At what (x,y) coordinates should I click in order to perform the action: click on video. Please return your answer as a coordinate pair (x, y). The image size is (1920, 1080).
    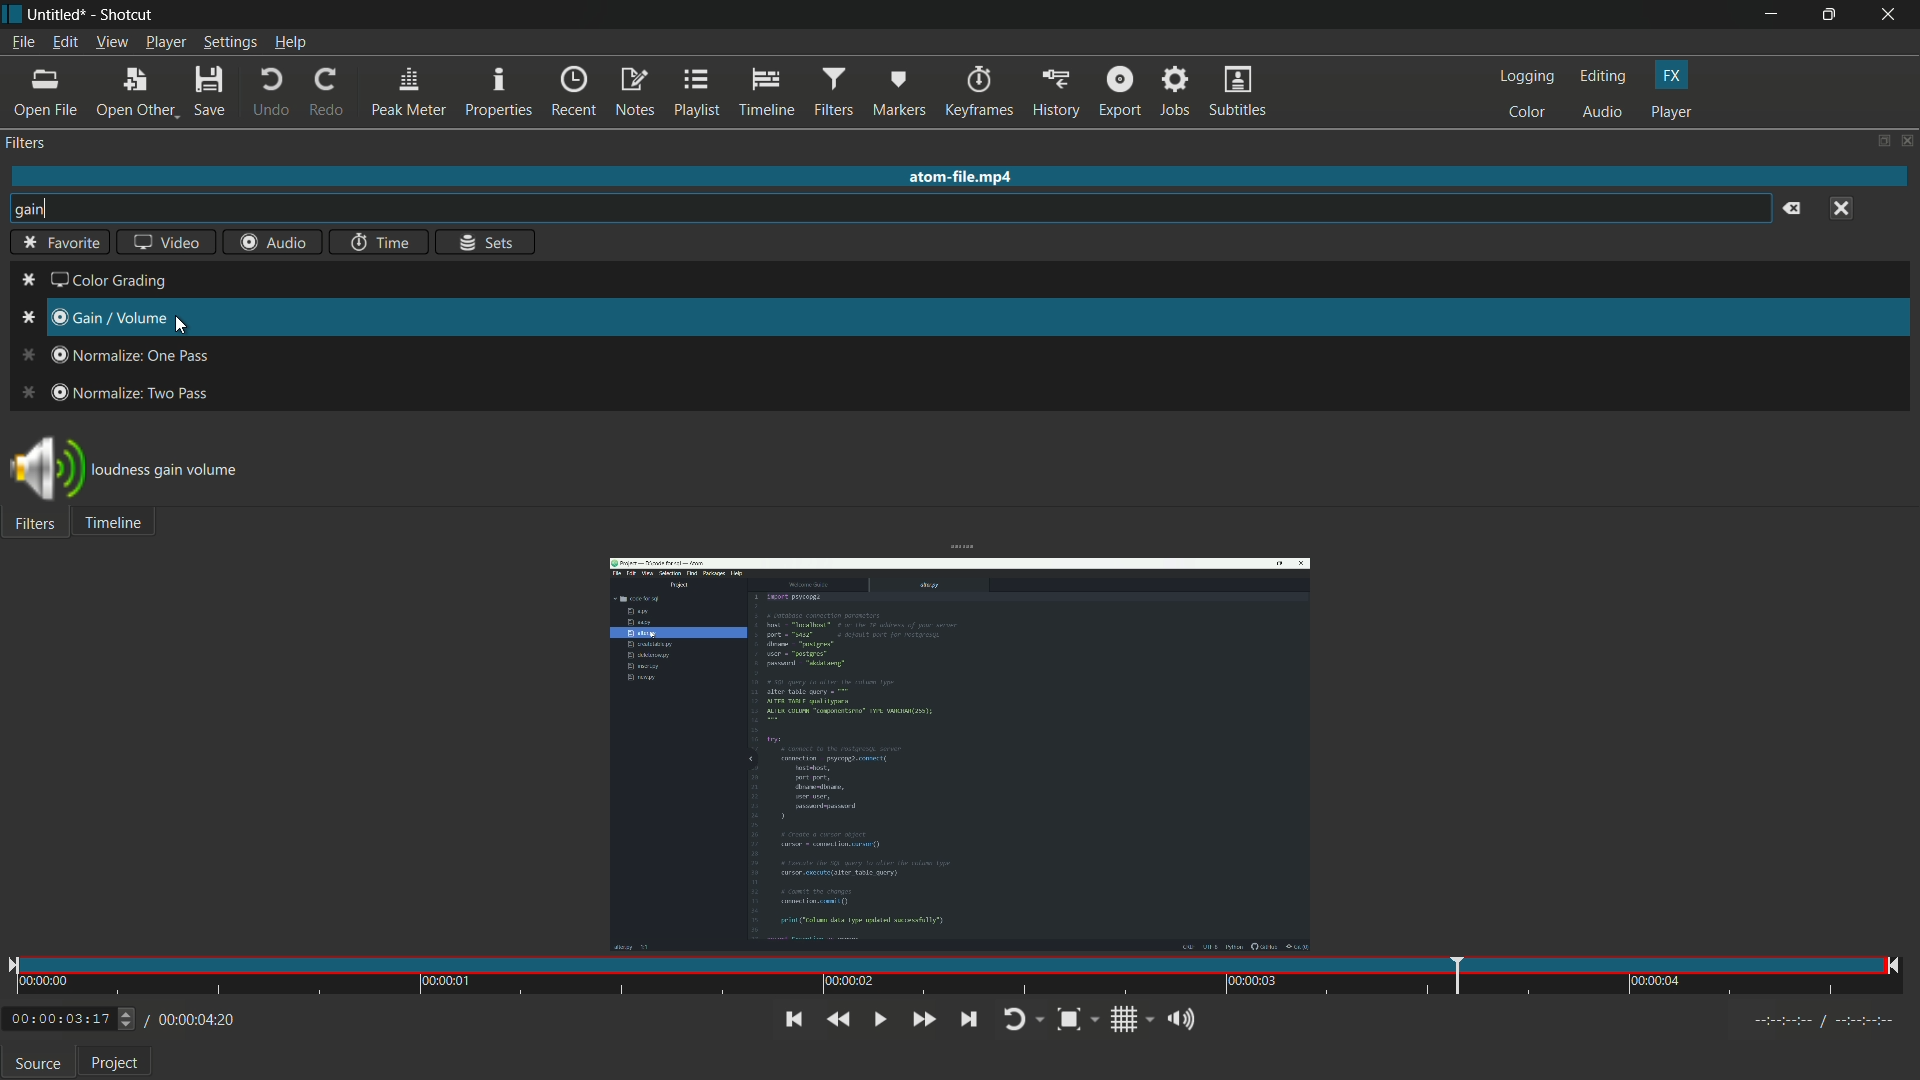
    Looking at the image, I should click on (166, 241).